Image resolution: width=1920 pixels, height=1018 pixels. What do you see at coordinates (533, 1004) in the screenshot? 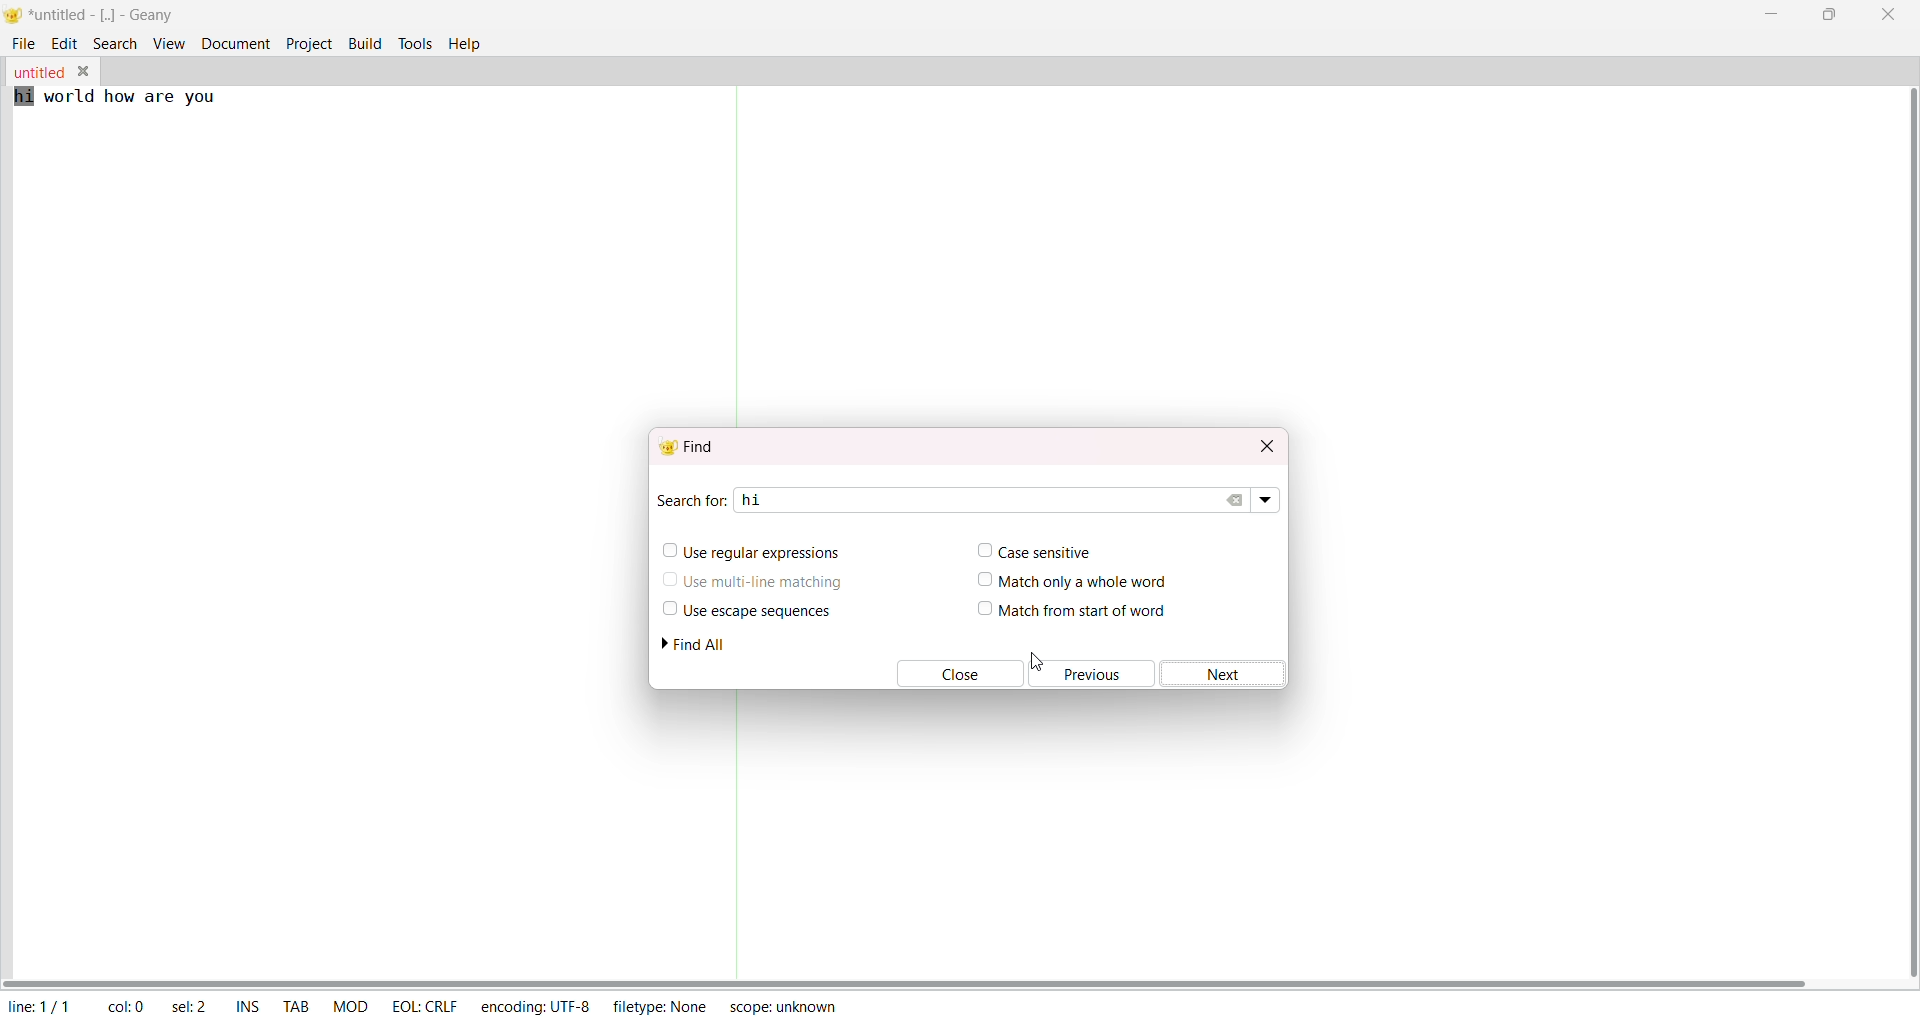
I see `encoding: utf-8` at bounding box center [533, 1004].